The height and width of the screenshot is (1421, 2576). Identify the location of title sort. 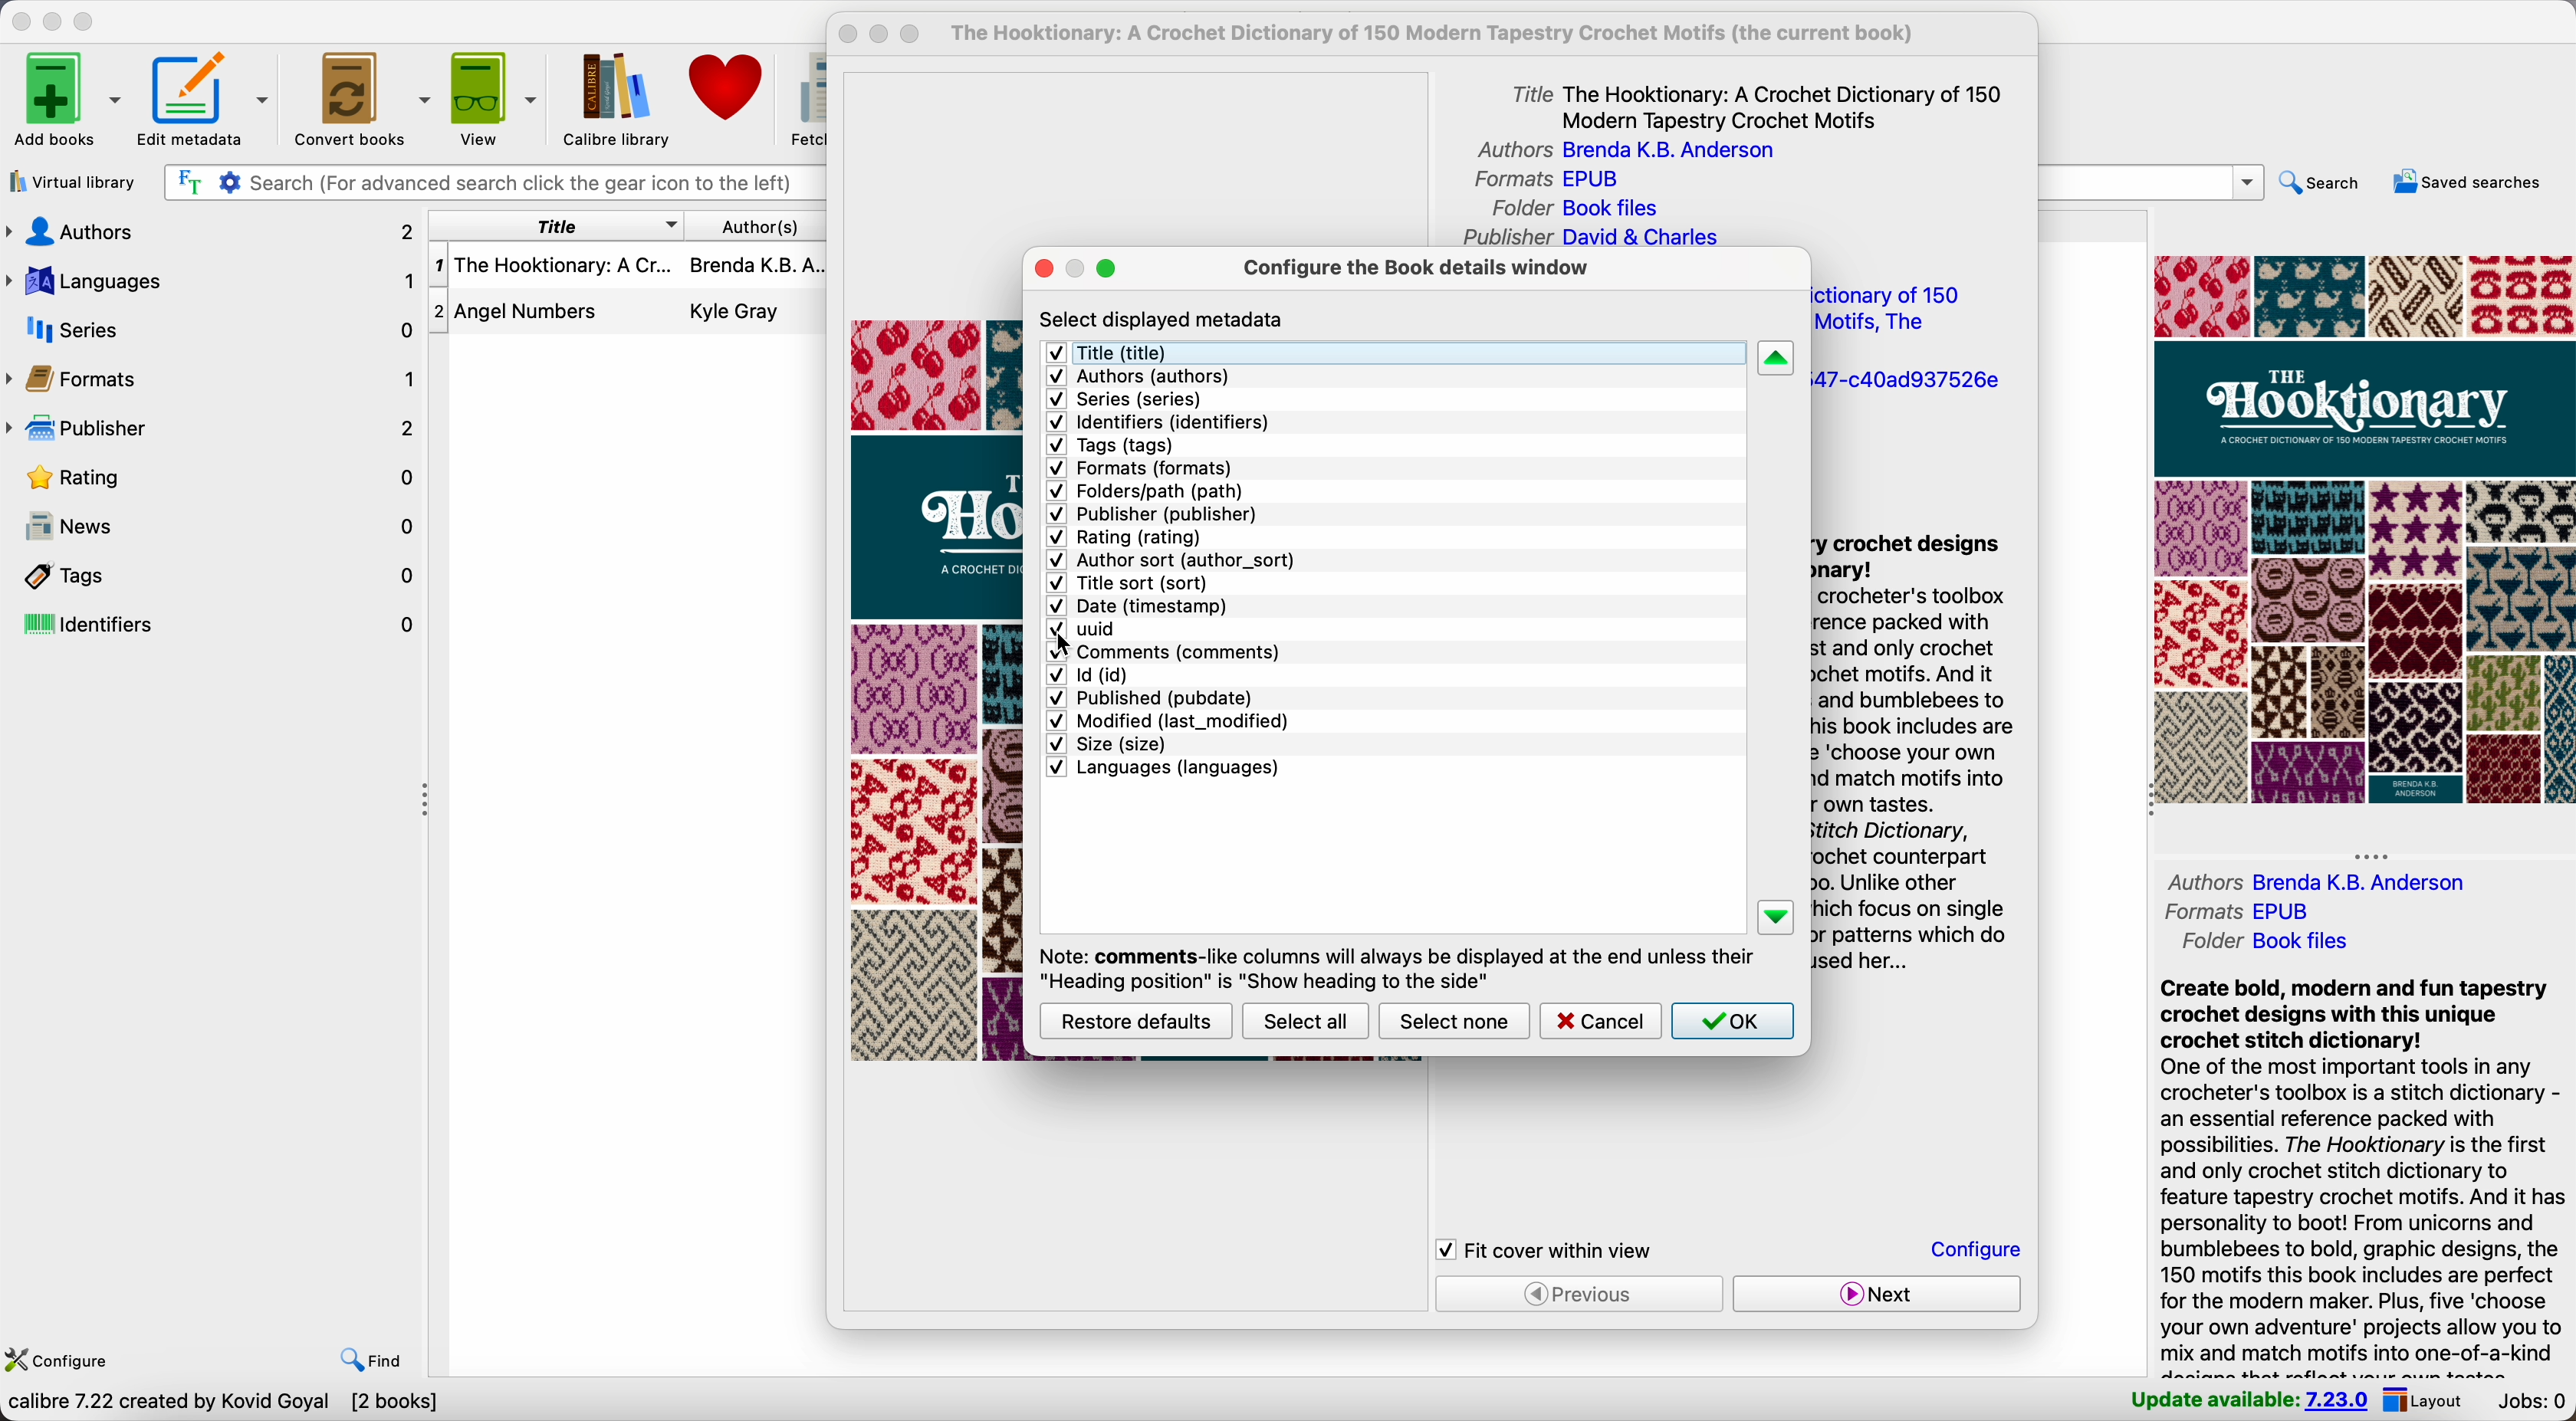
(1897, 309).